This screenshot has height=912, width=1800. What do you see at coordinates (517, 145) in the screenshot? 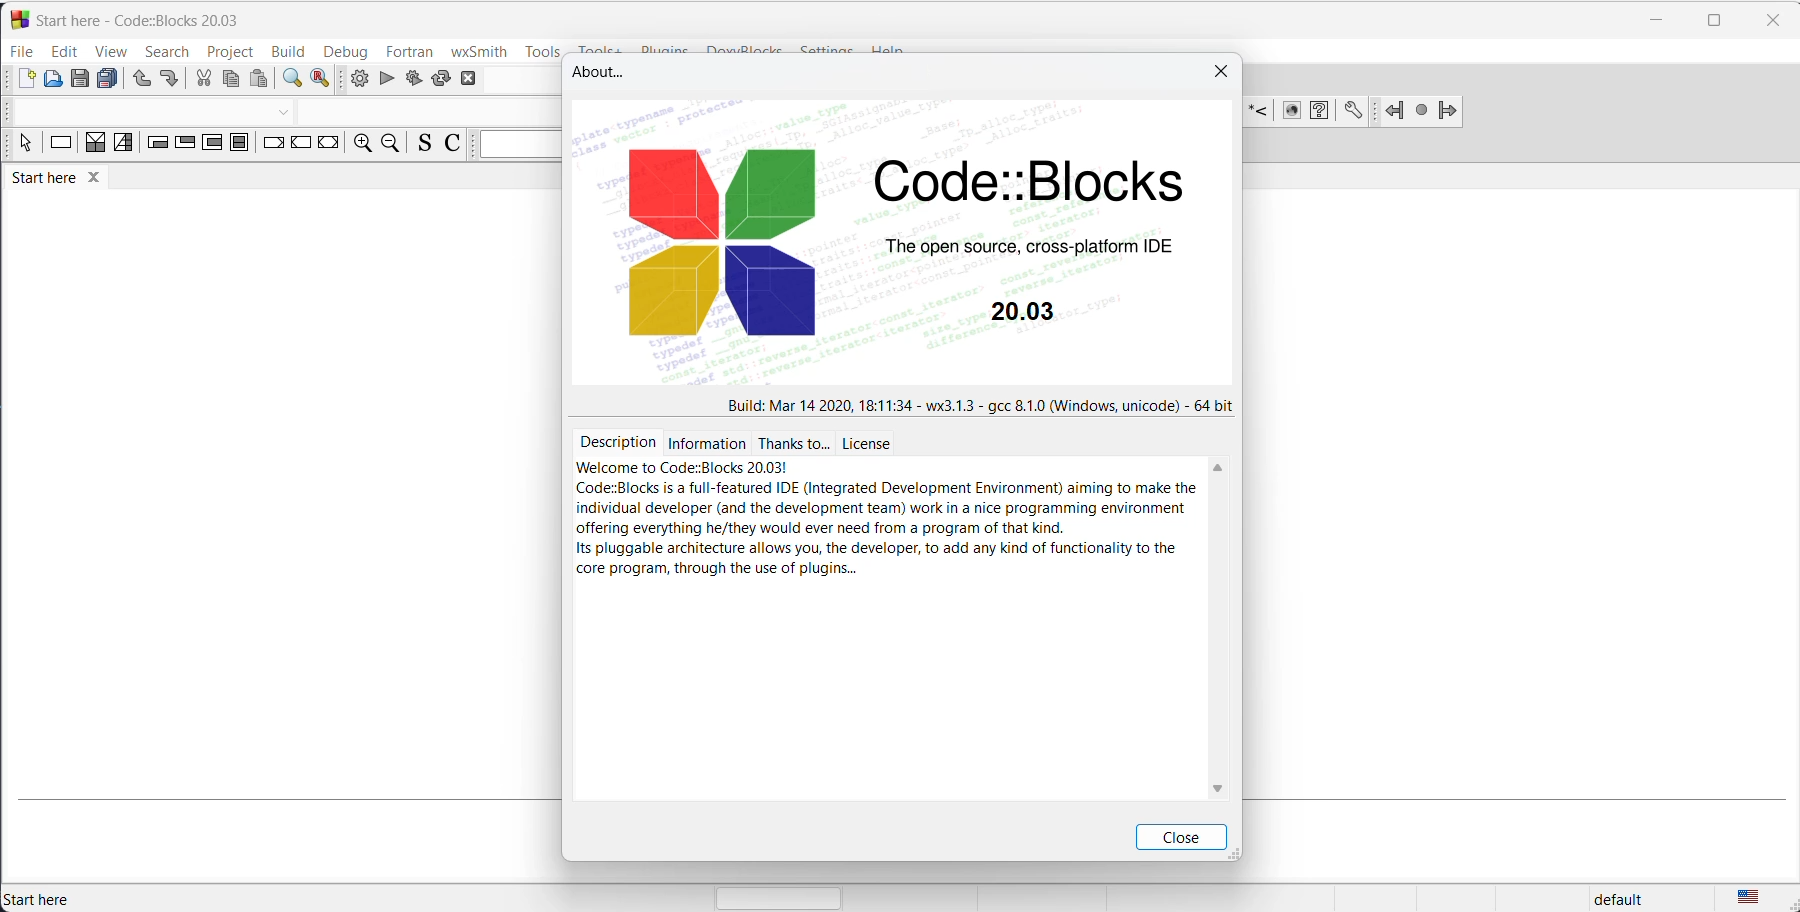
I see `Search box` at bounding box center [517, 145].